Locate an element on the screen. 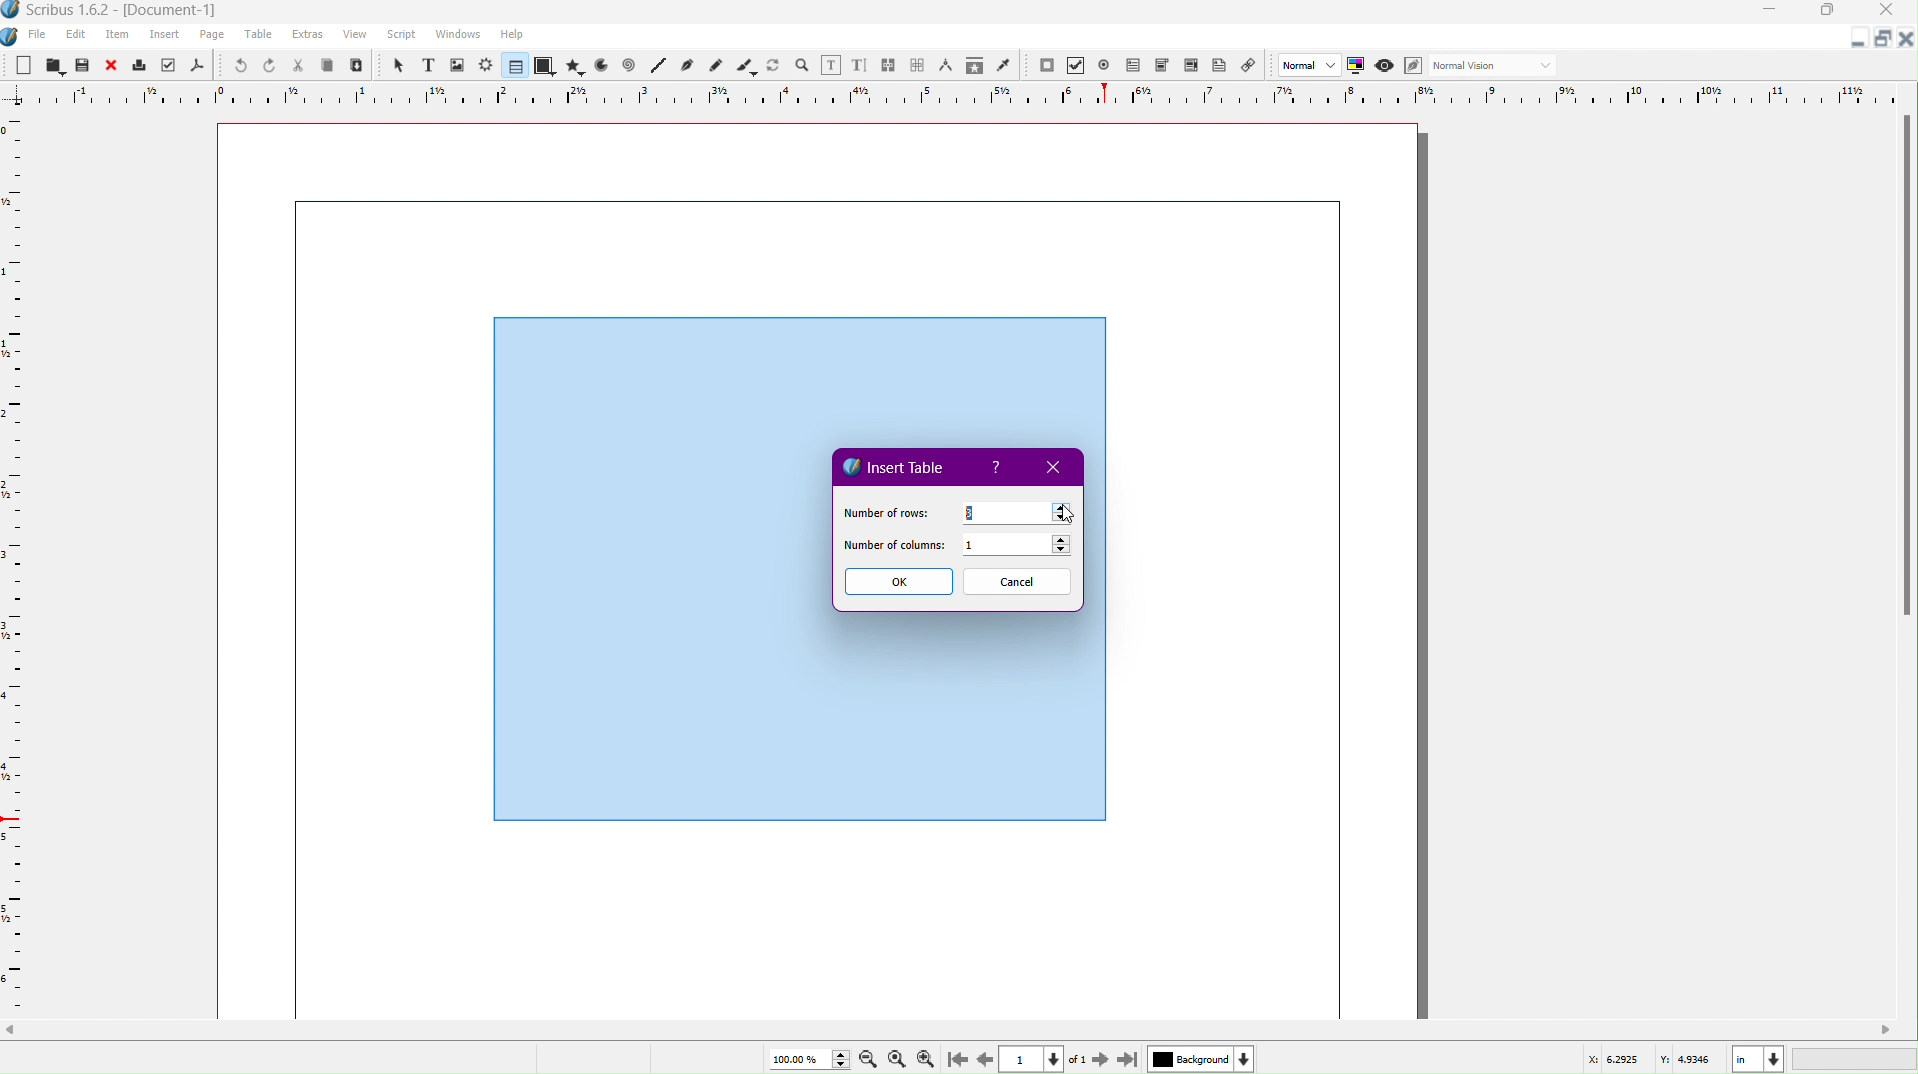  PDF List Box is located at coordinates (1190, 68).